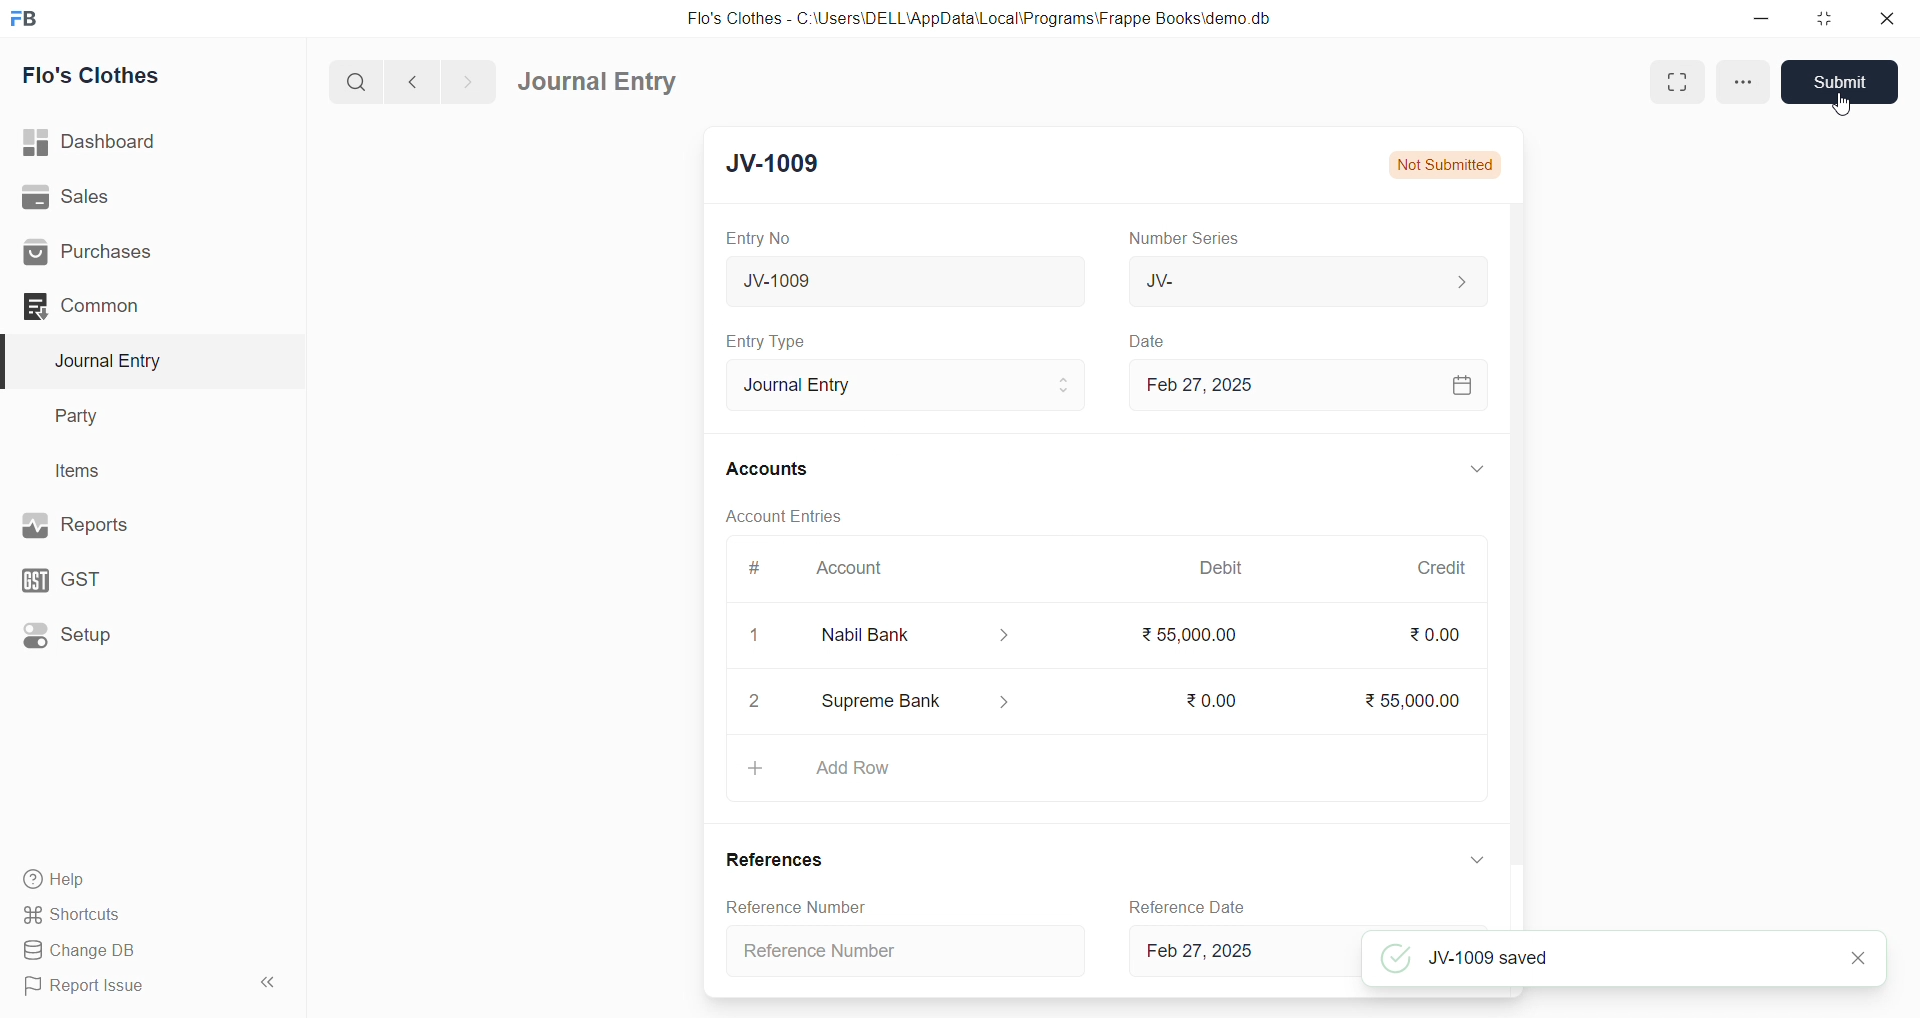 This screenshot has height=1018, width=1920. What do you see at coordinates (1207, 701) in the screenshot?
I see `₹0.00` at bounding box center [1207, 701].